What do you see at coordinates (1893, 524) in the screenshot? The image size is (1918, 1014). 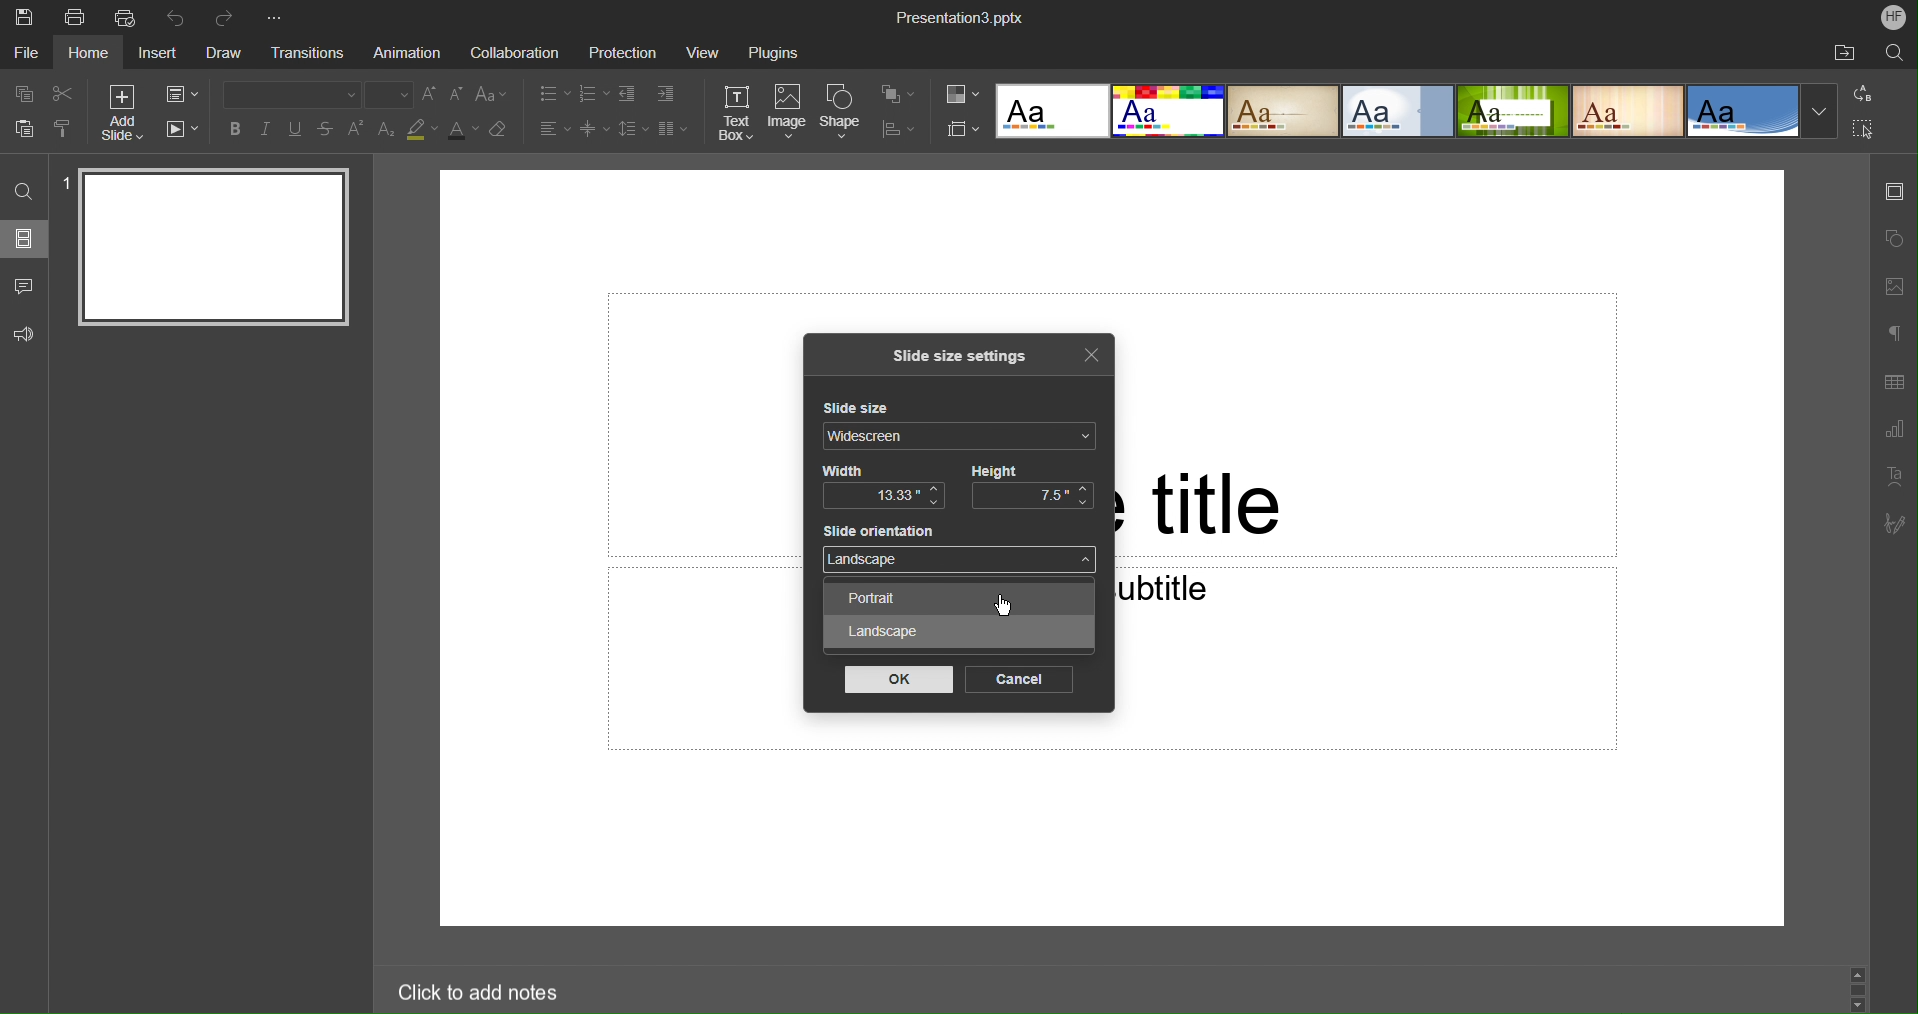 I see `Signature` at bounding box center [1893, 524].